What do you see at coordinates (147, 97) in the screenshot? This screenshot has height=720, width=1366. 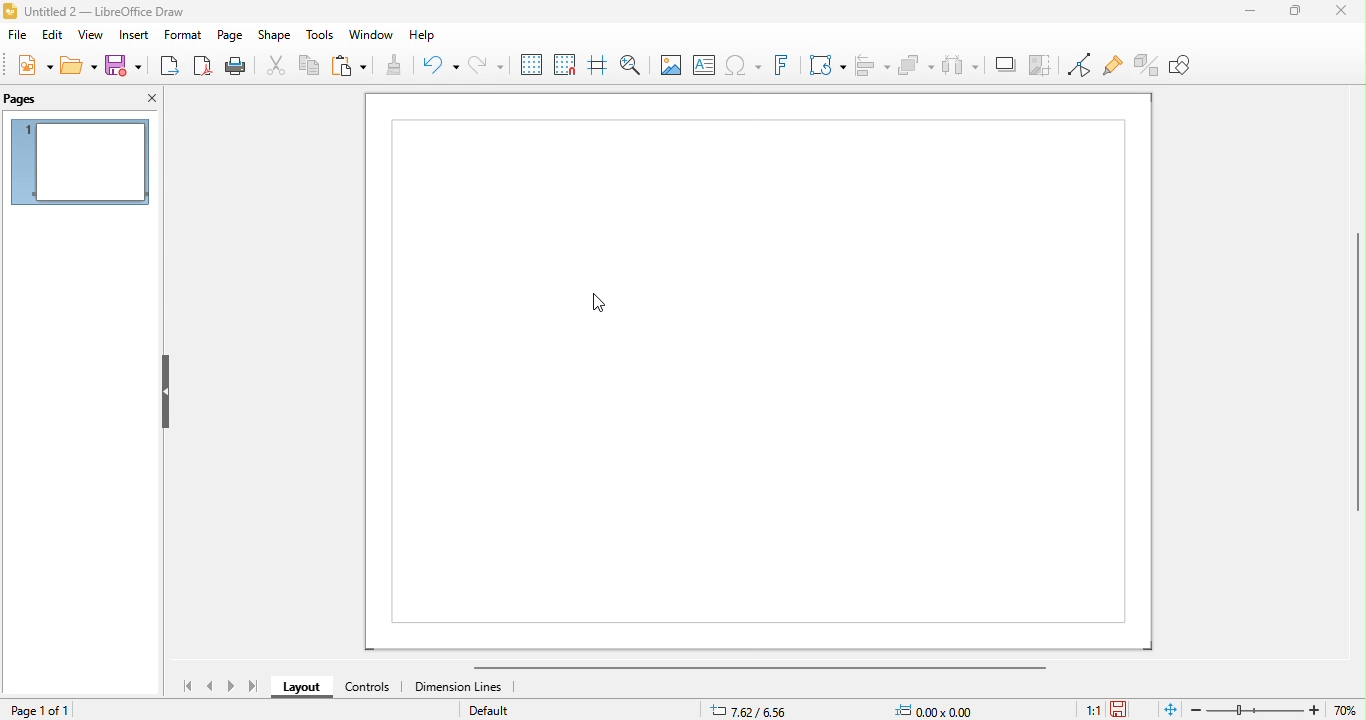 I see `close pane` at bounding box center [147, 97].